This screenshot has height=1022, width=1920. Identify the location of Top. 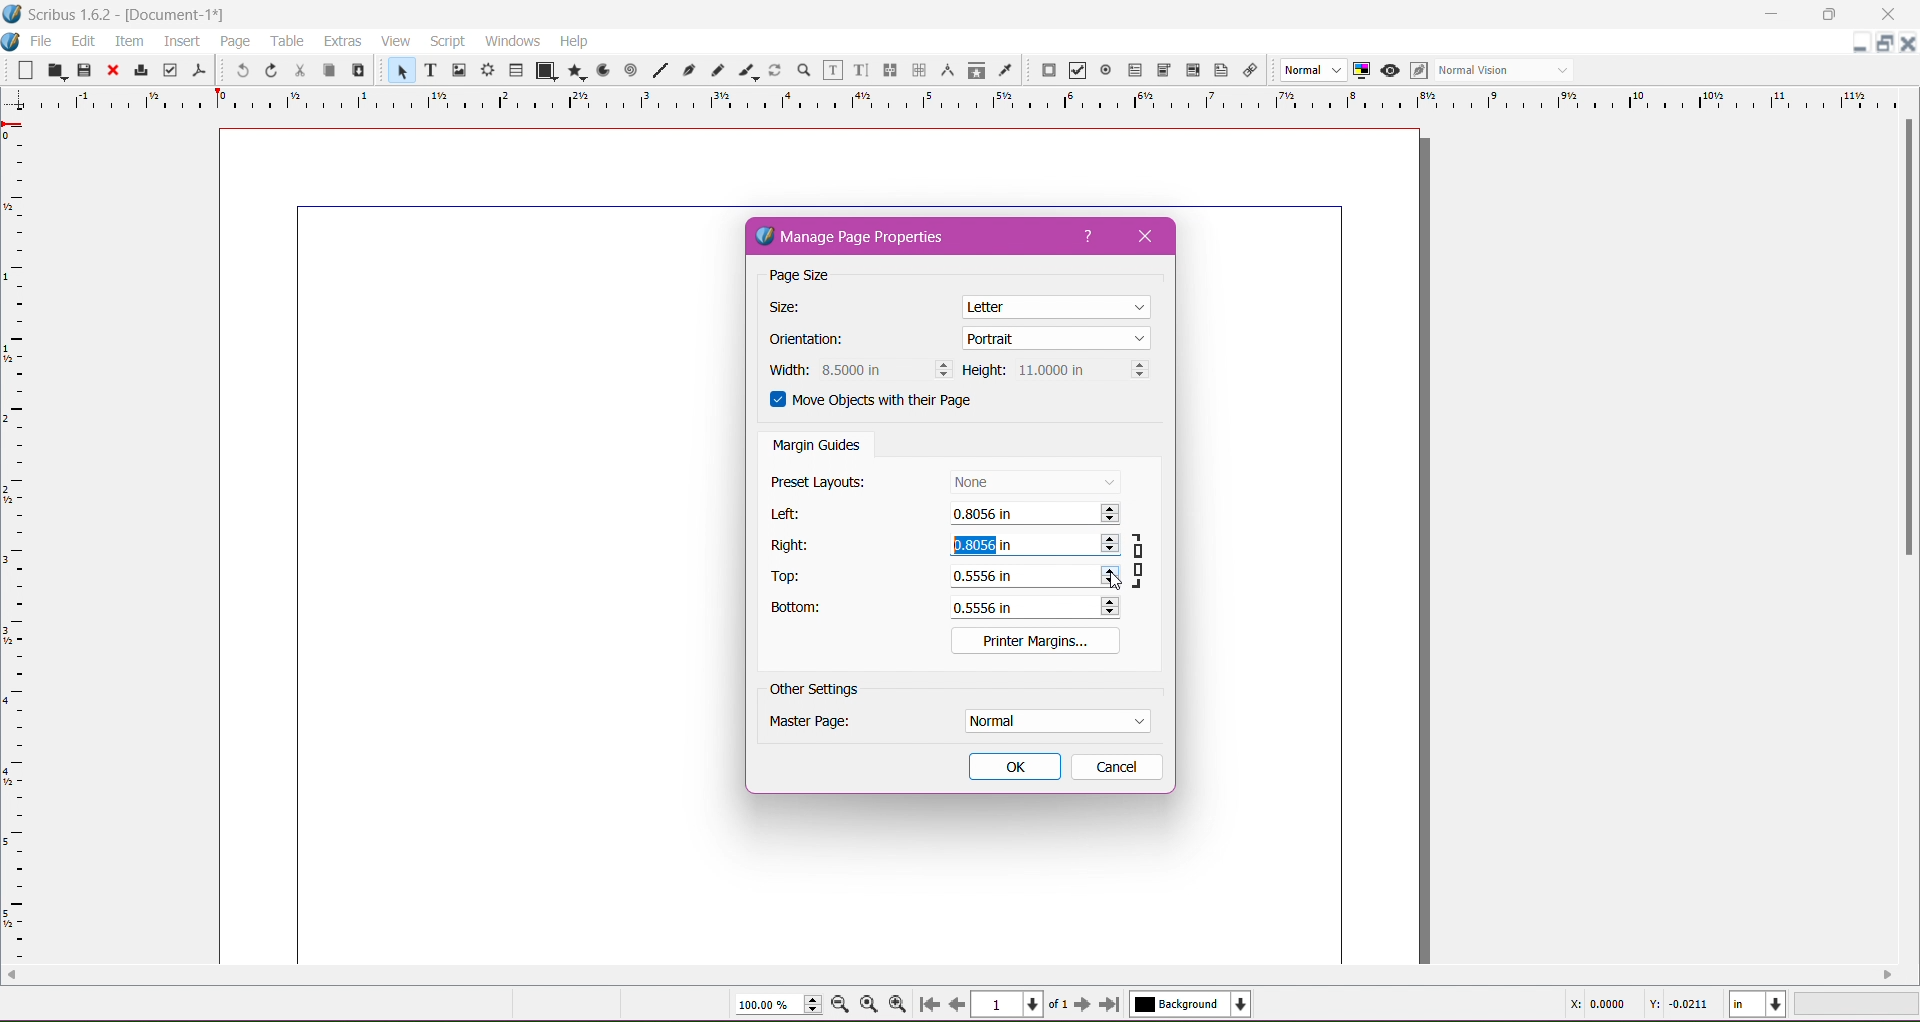
(792, 577).